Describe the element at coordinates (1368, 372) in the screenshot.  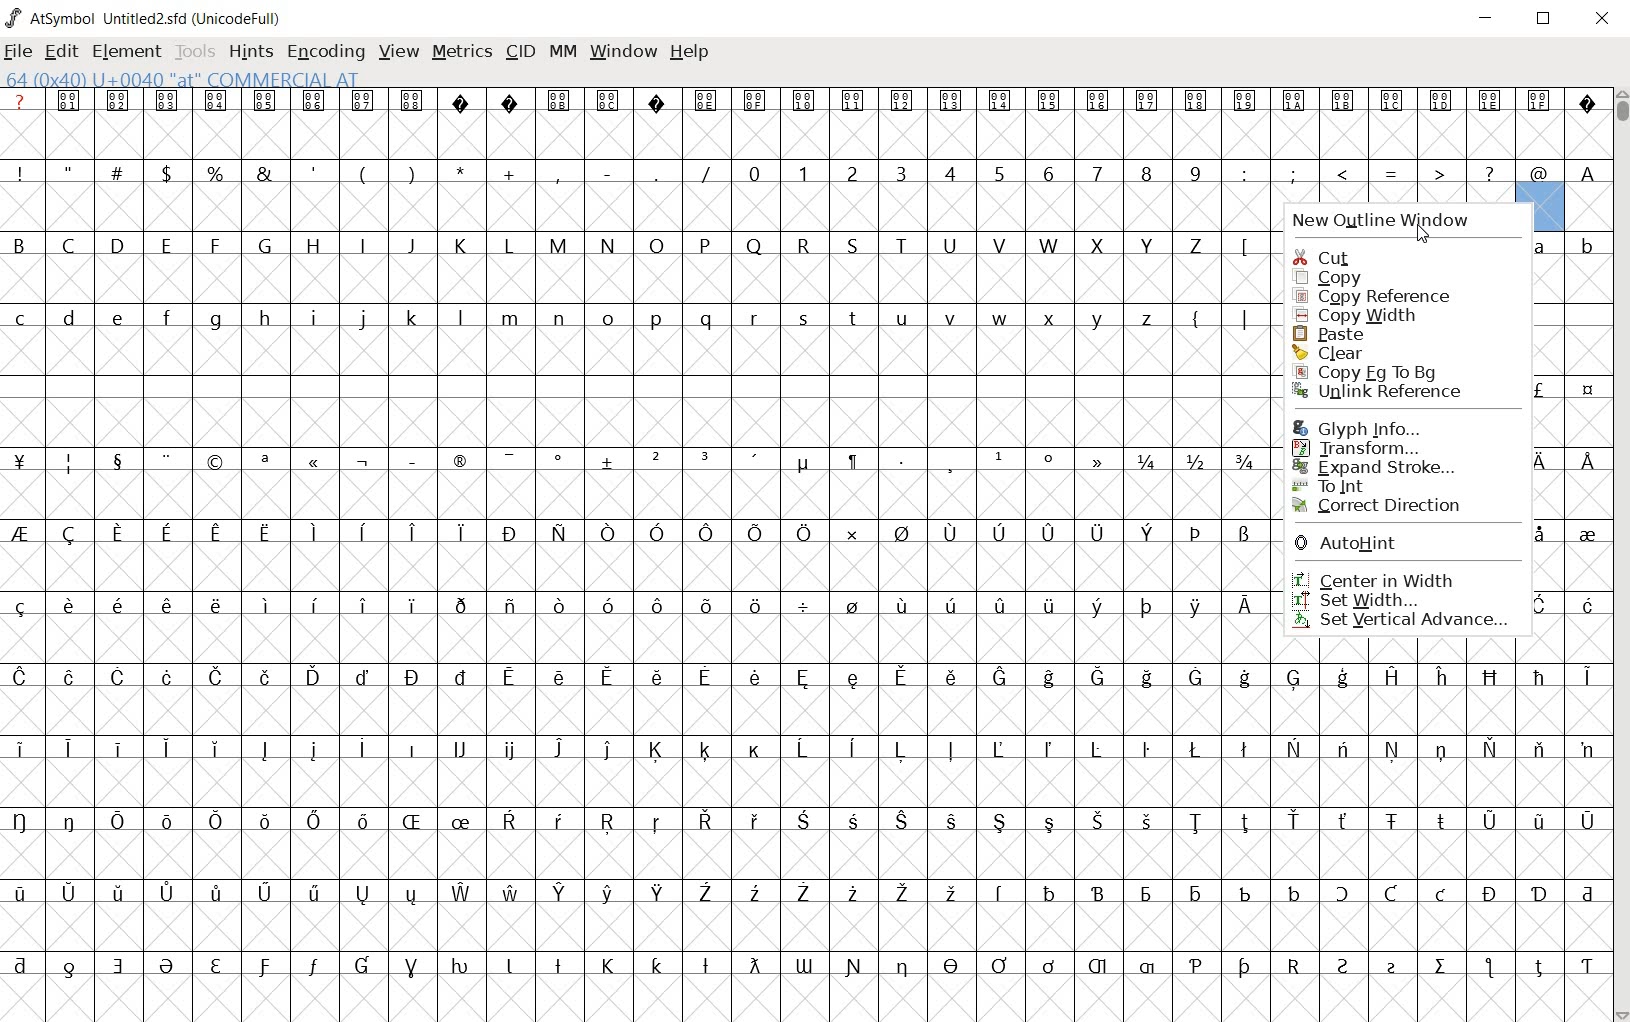
I see `COPY FG TO BG` at that location.